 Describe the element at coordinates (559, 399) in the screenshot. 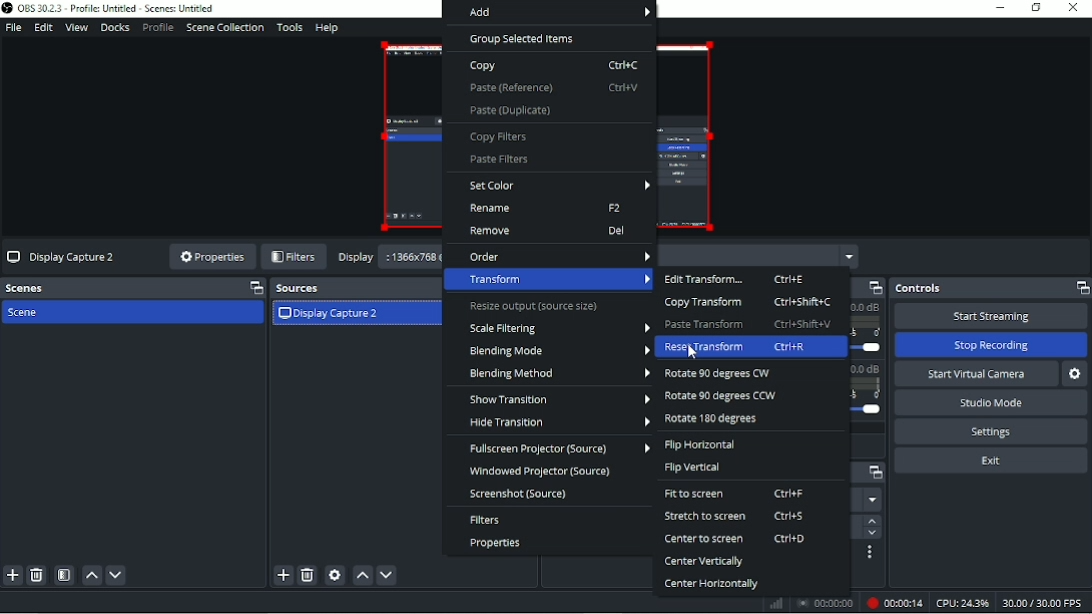

I see `Show transition` at that location.